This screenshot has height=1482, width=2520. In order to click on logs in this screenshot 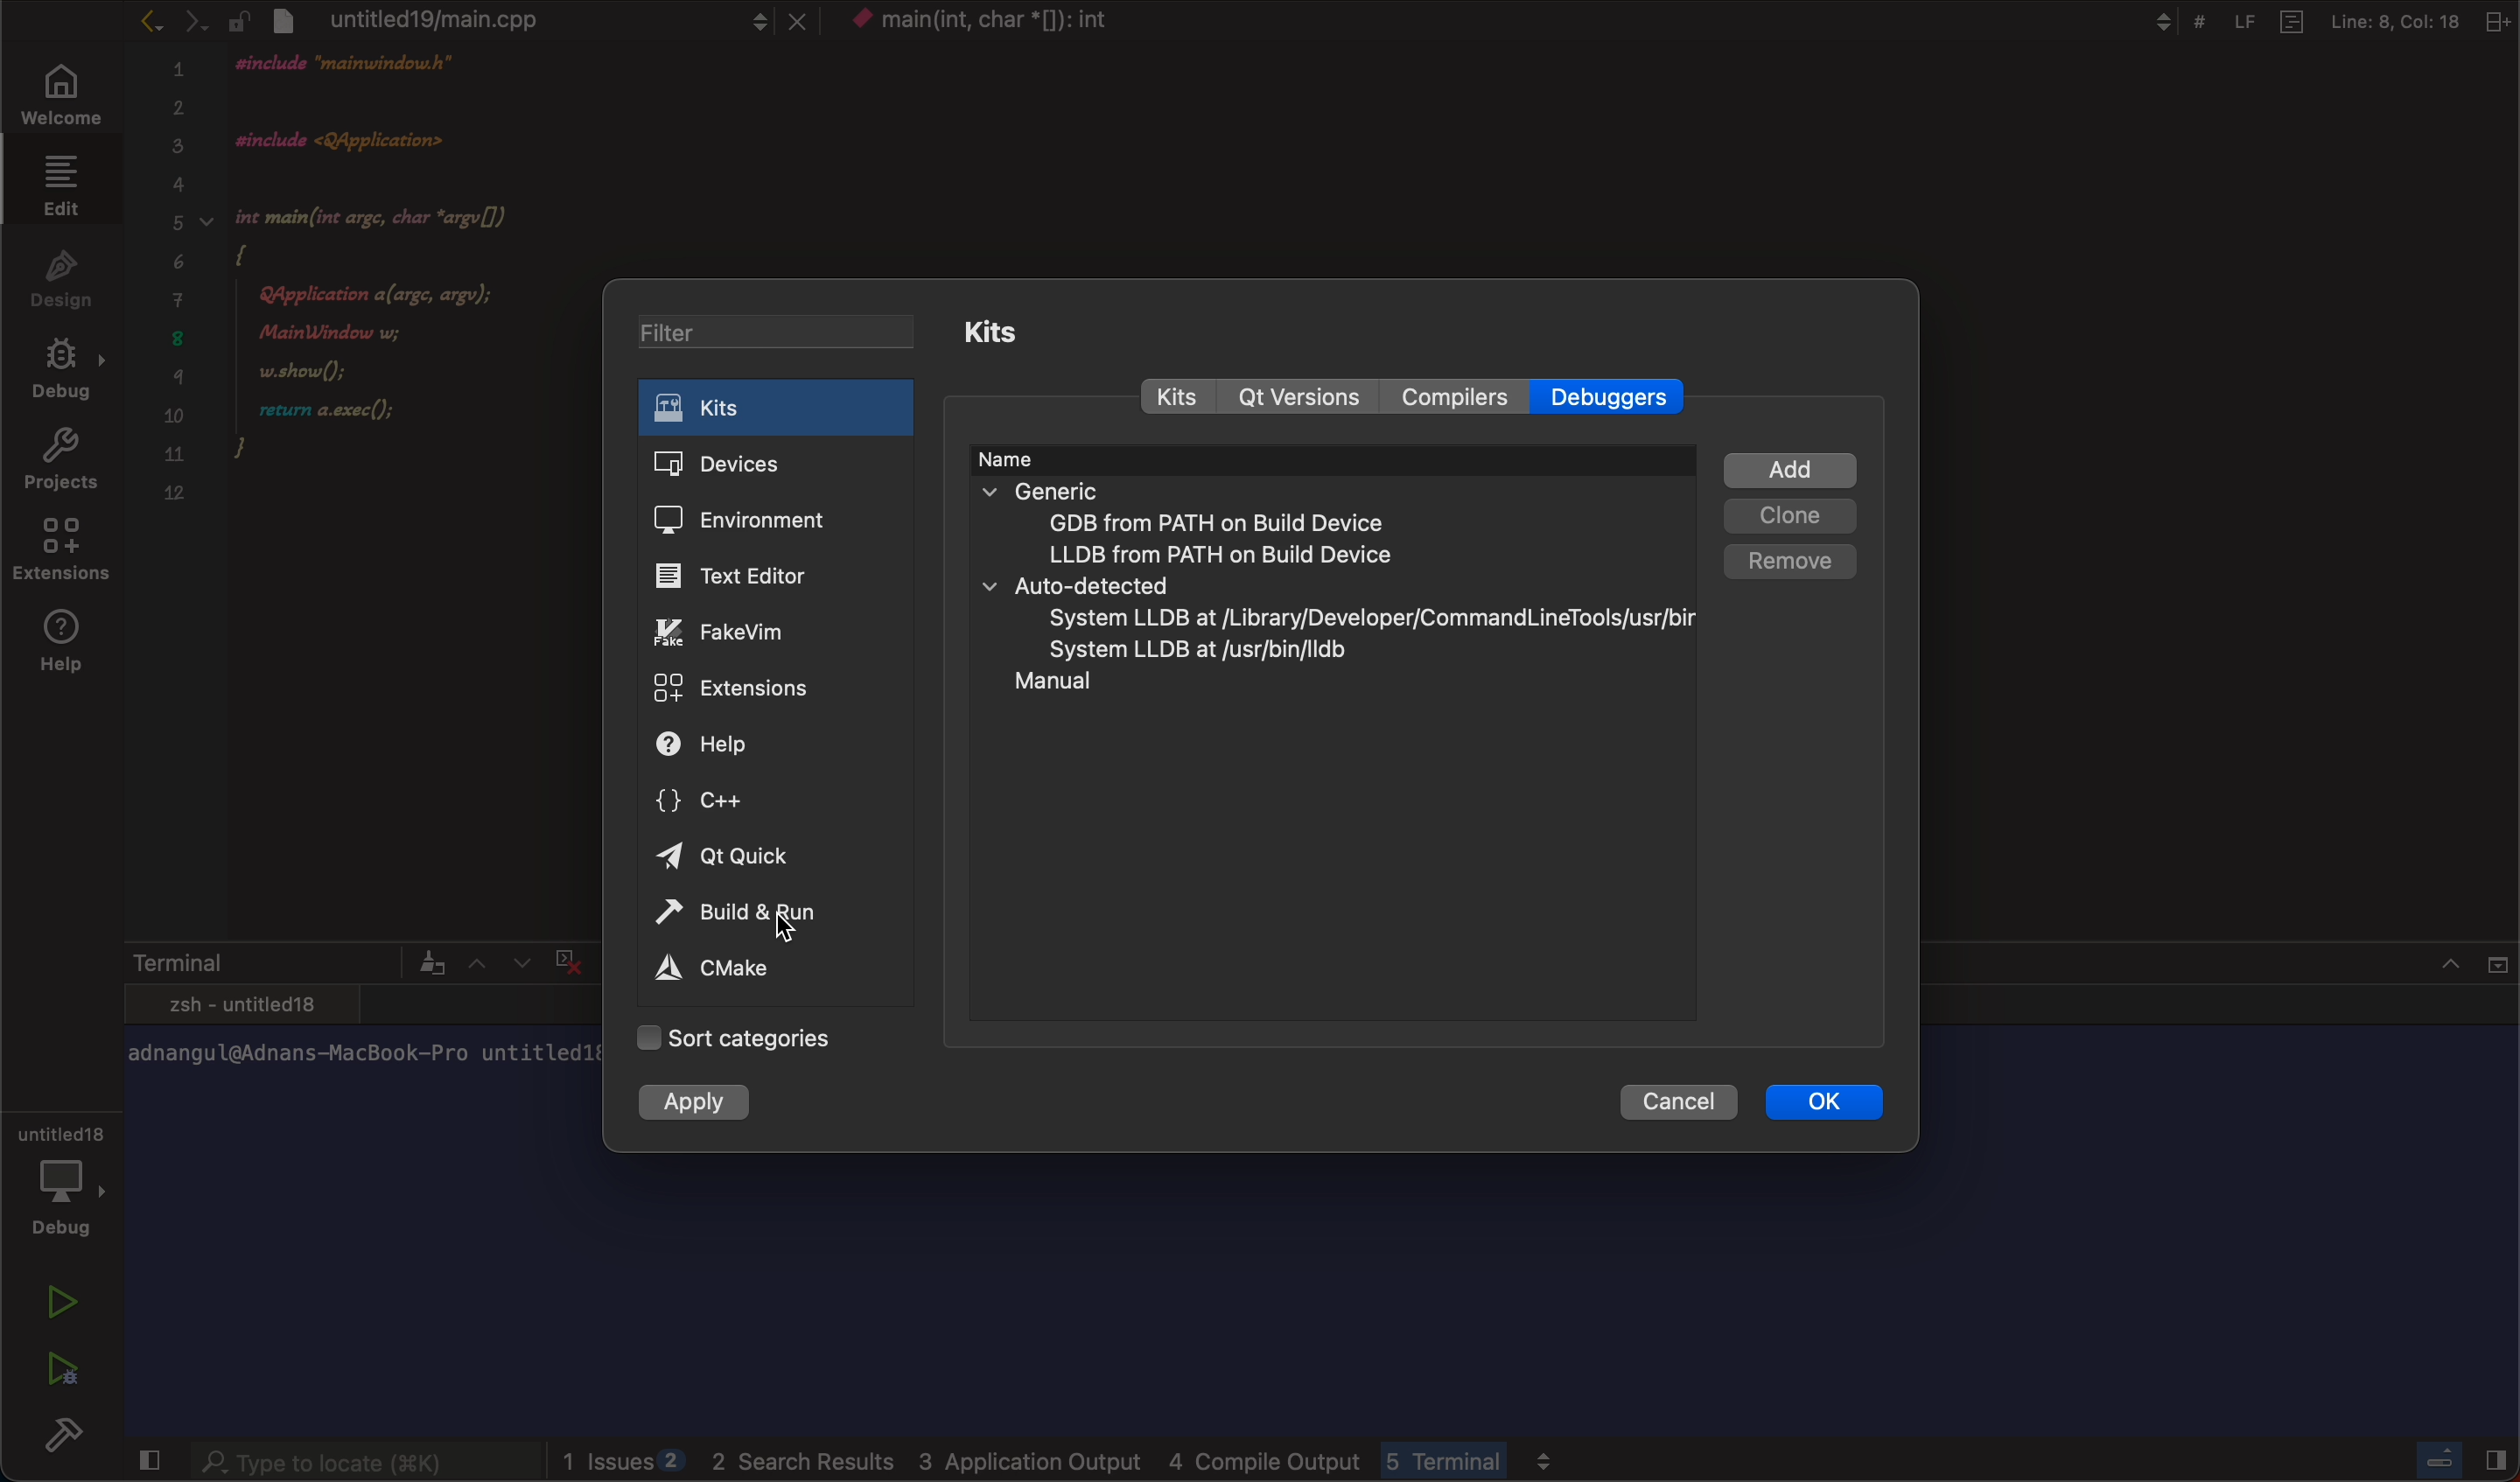, I will do `click(1067, 1454)`.